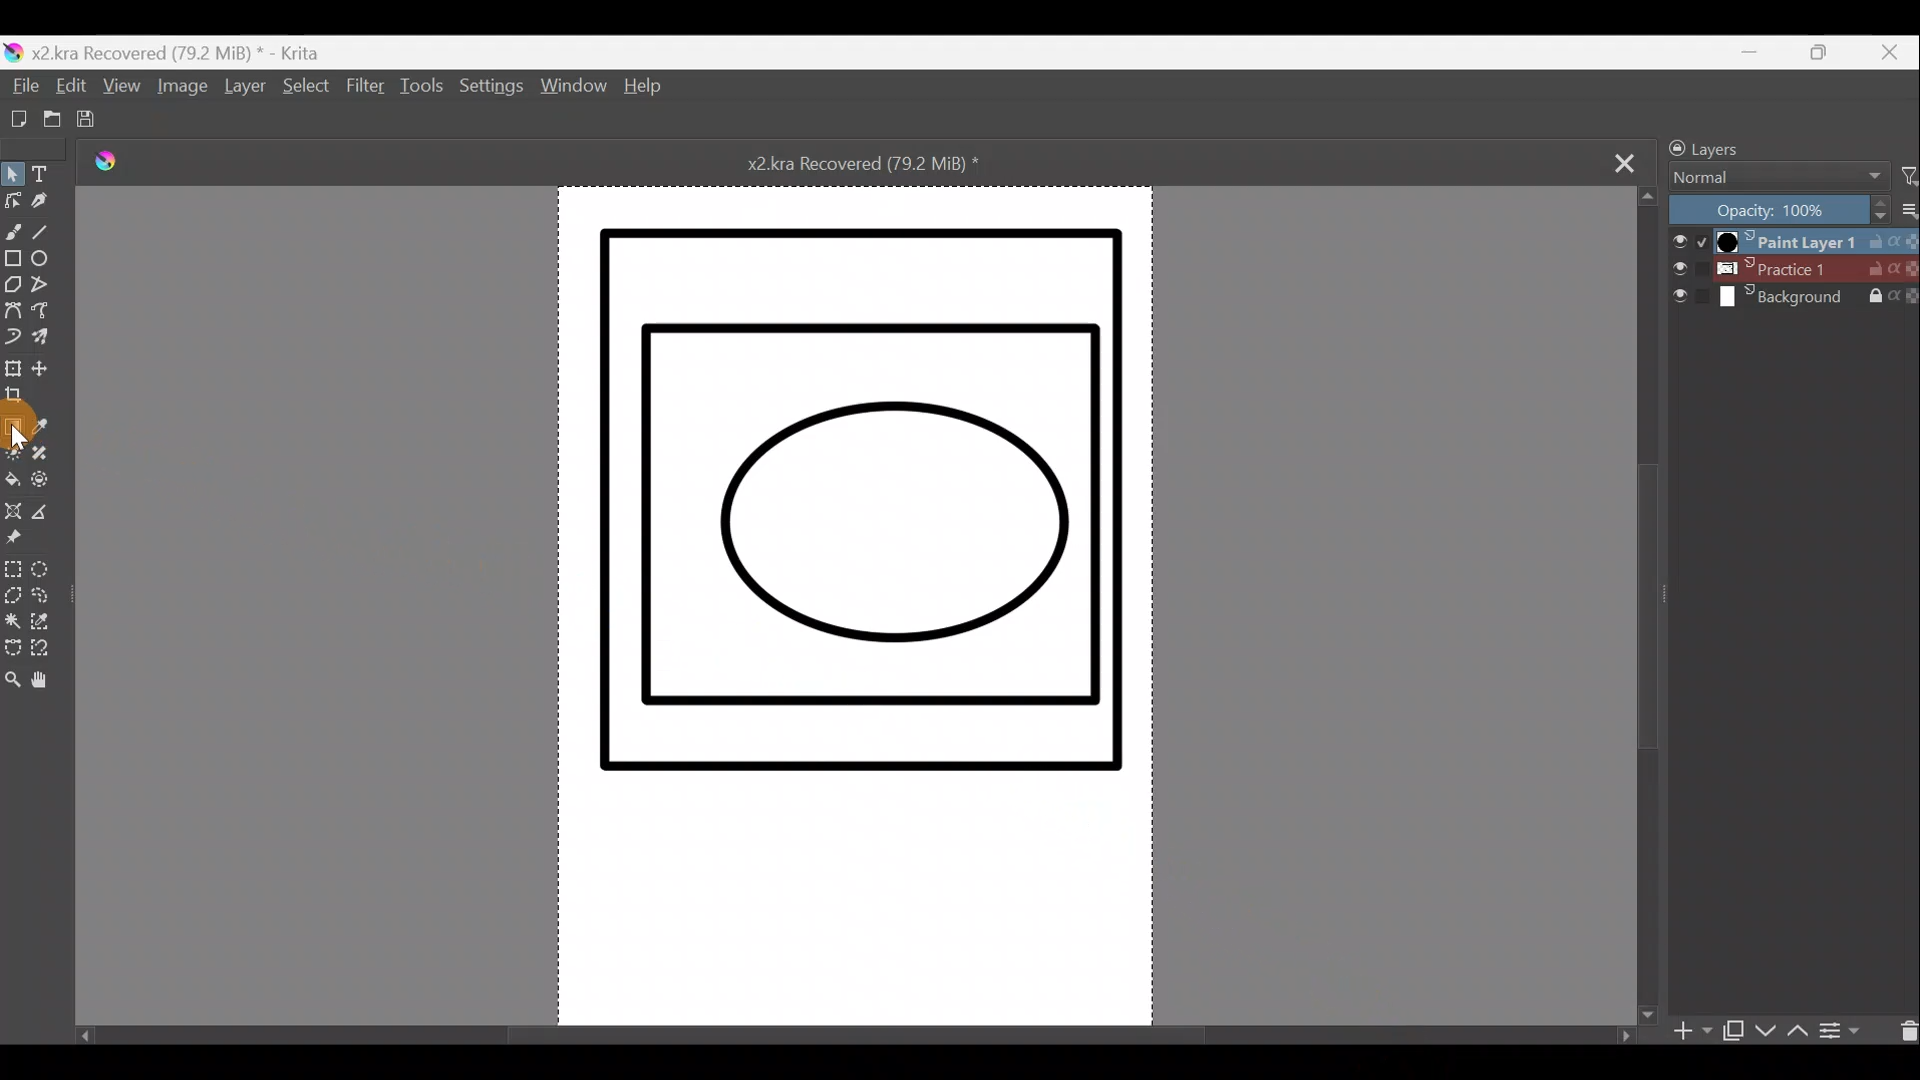 This screenshot has width=1920, height=1080. What do you see at coordinates (50, 368) in the screenshot?
I see `Move a layer` at bounding box center [50, 368].